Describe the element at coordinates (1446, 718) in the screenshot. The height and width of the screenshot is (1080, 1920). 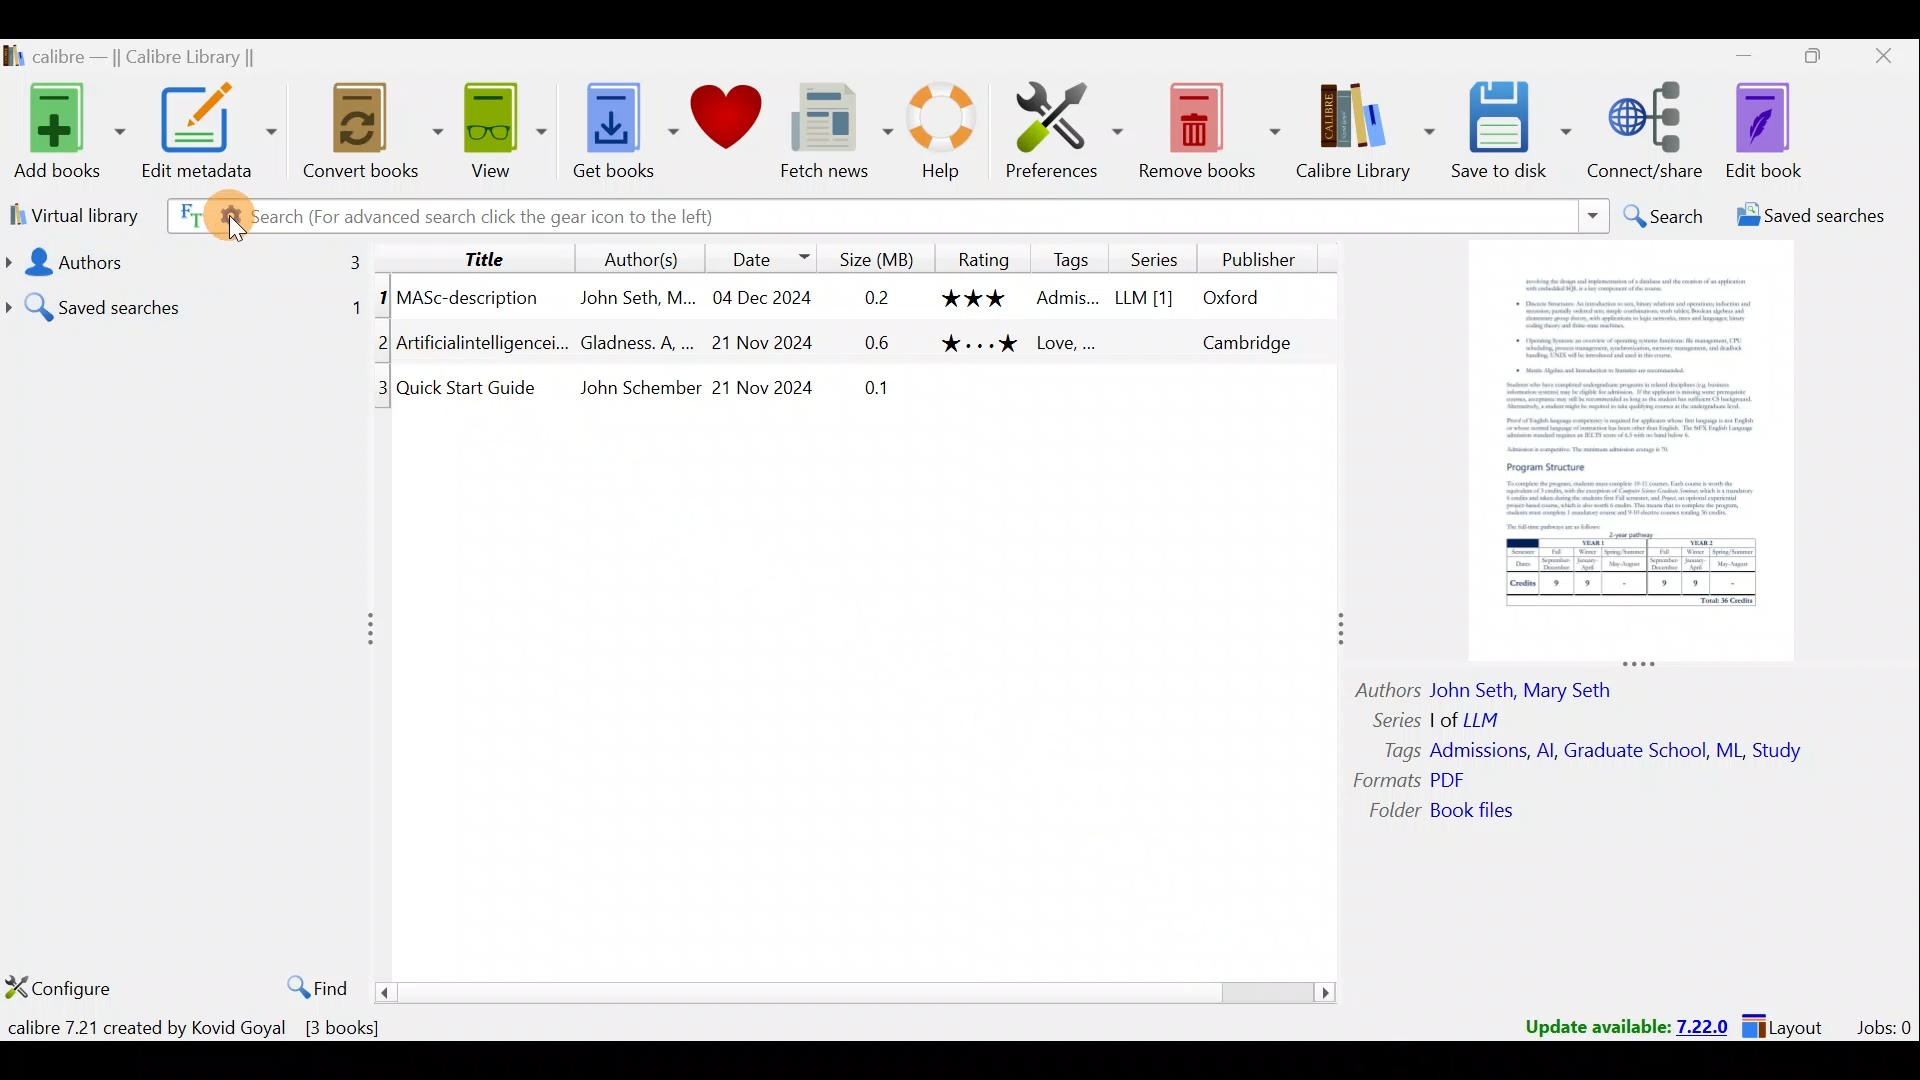
I see `Series | of LLM` at that location.